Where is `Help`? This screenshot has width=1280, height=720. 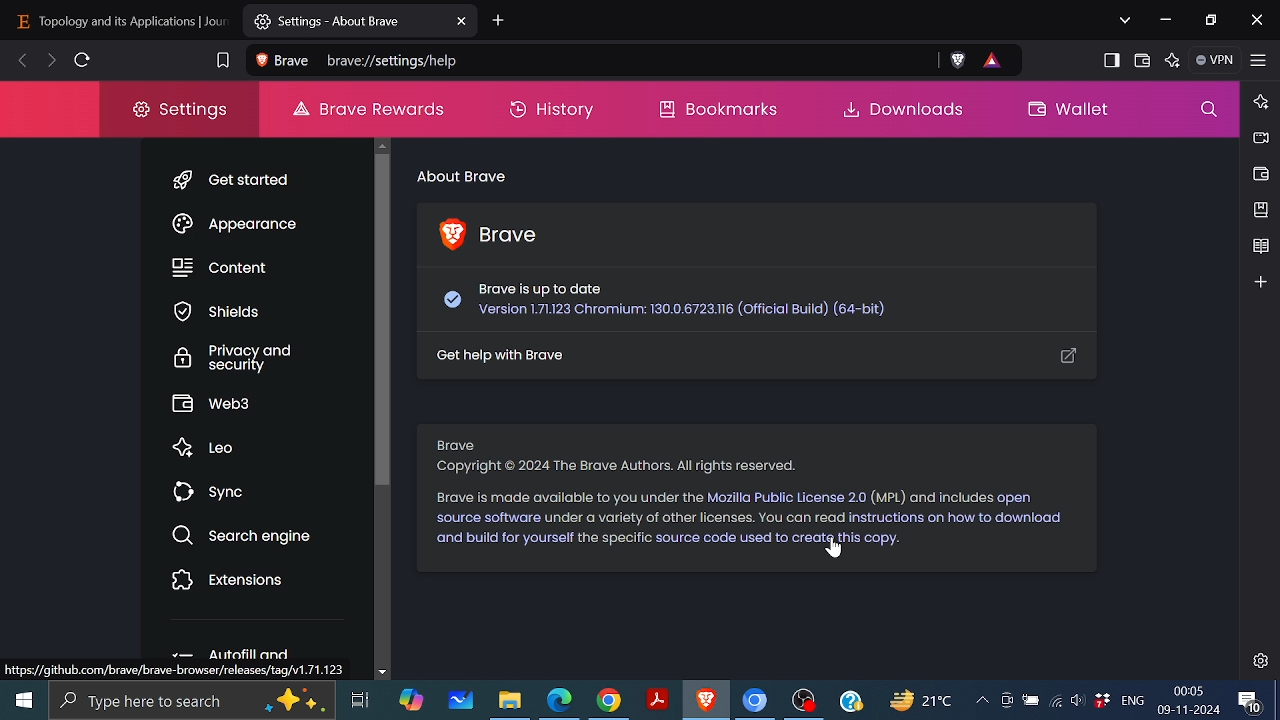
Help is located at coordinates (849, 701).